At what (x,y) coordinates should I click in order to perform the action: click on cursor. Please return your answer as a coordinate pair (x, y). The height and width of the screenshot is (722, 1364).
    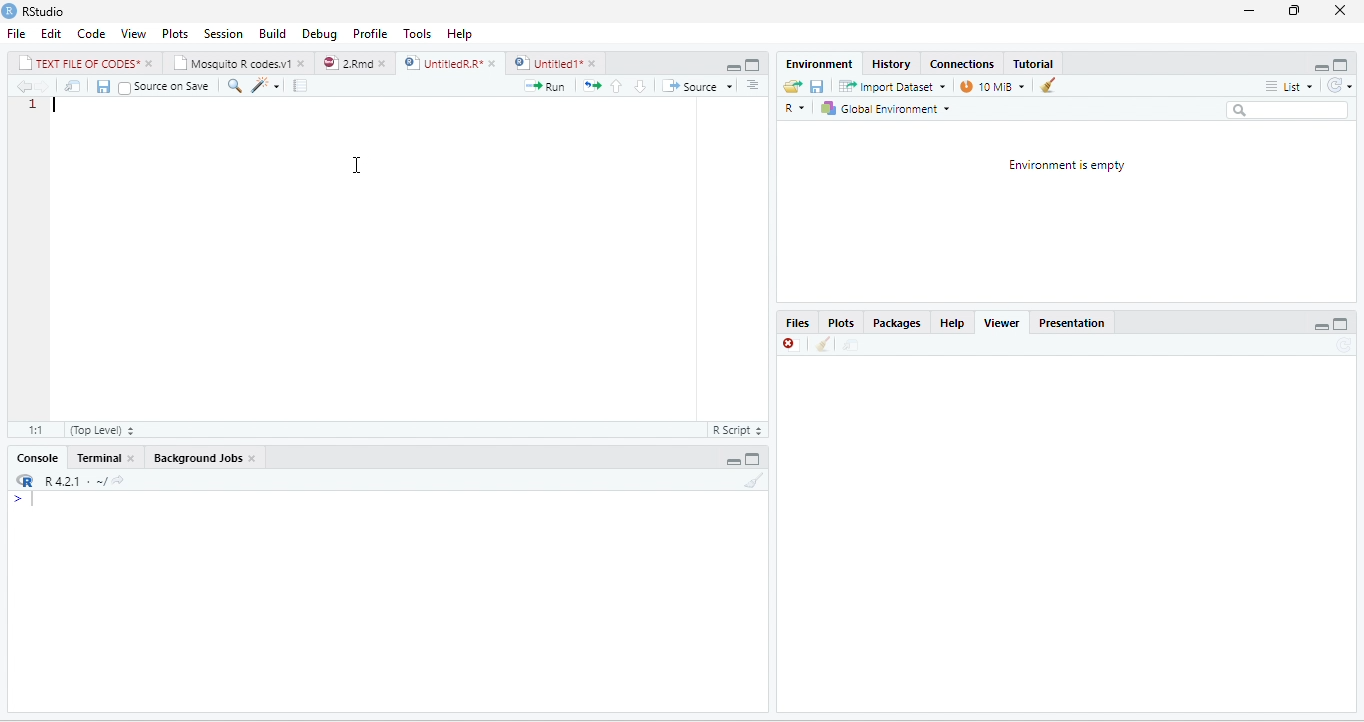
    Looking at the image, I should click on (356, 166).